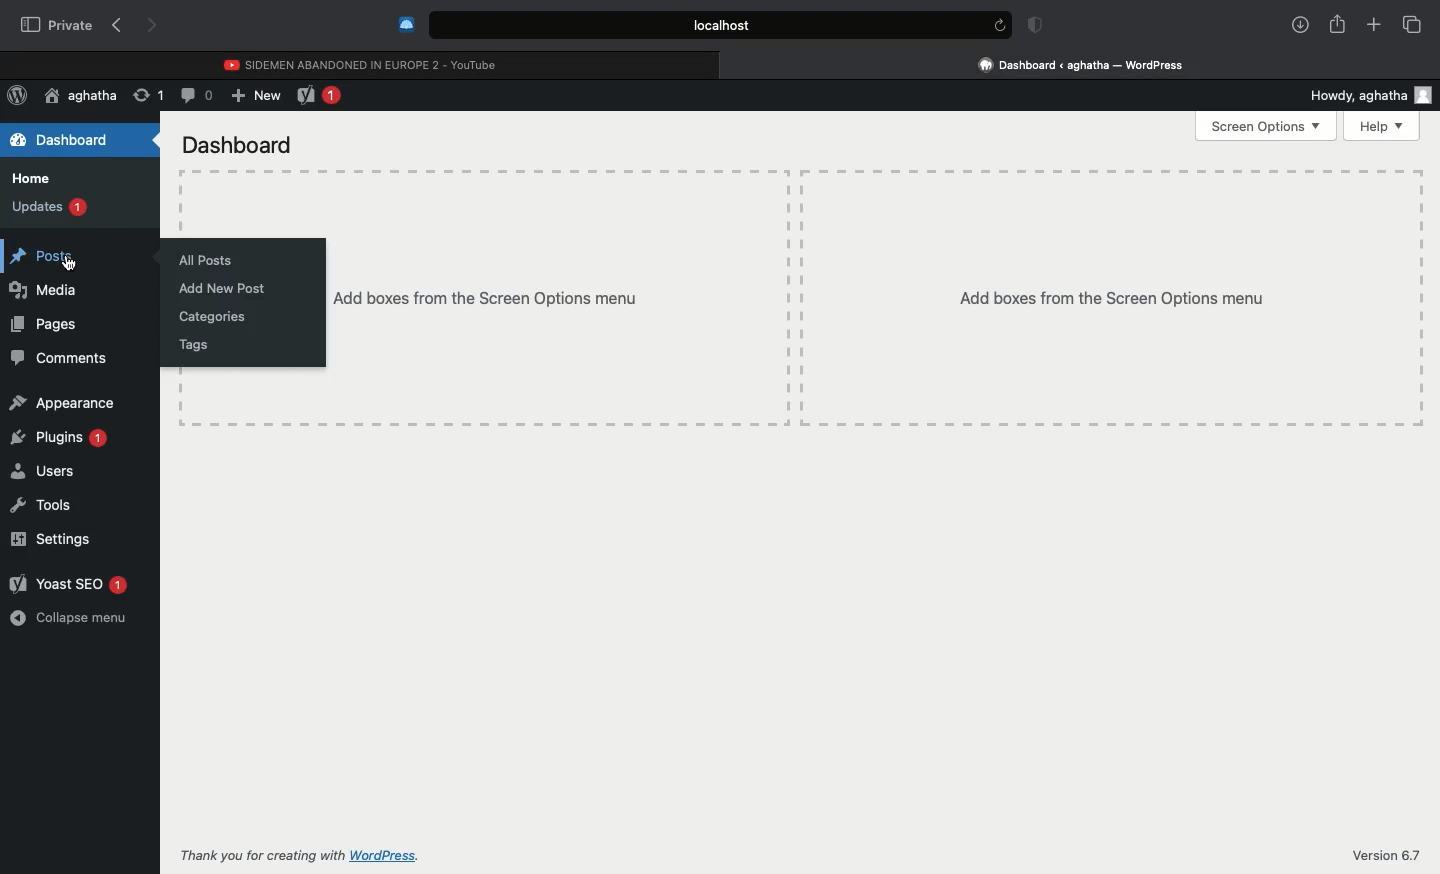 This screenshot has width=1440, height=874. What do you see at coordinates (146, 94) in the screenshot?
I see `Update` at bounding box center [146, 94].